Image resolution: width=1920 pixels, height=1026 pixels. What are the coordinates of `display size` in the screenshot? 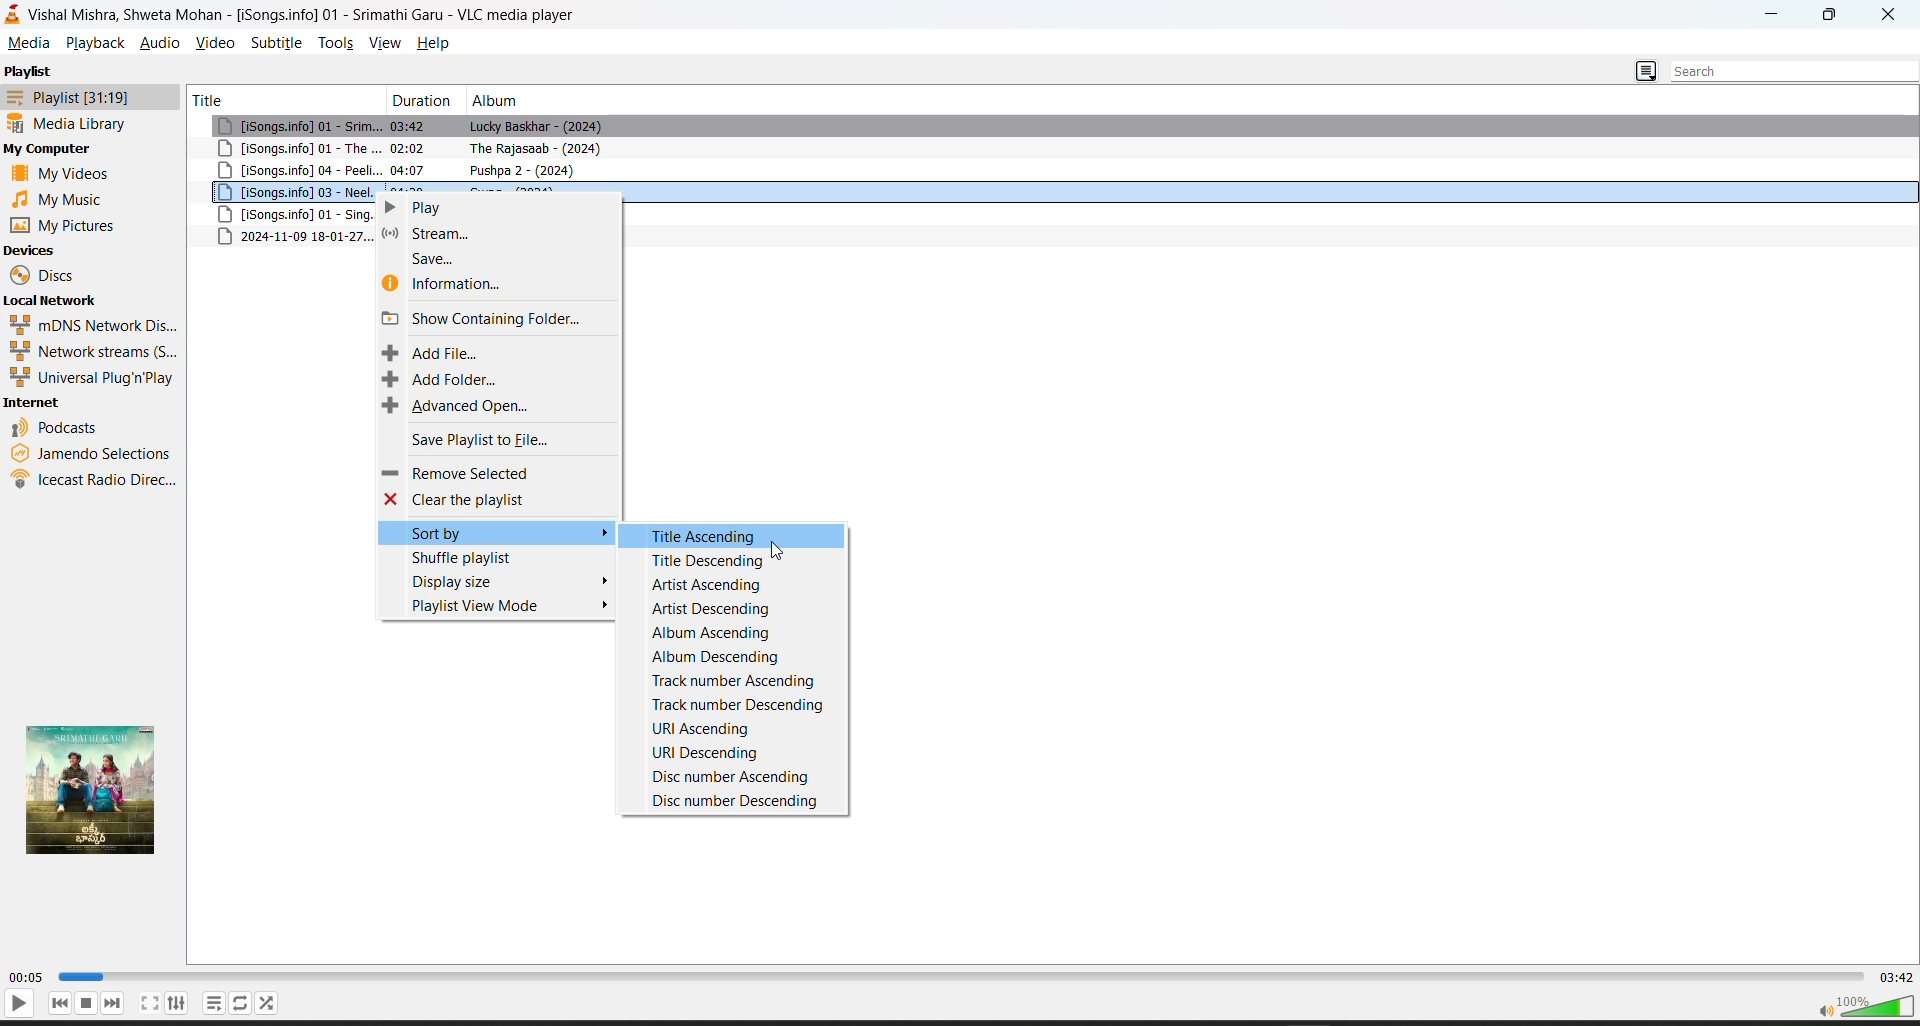 It's located at (495, 581).